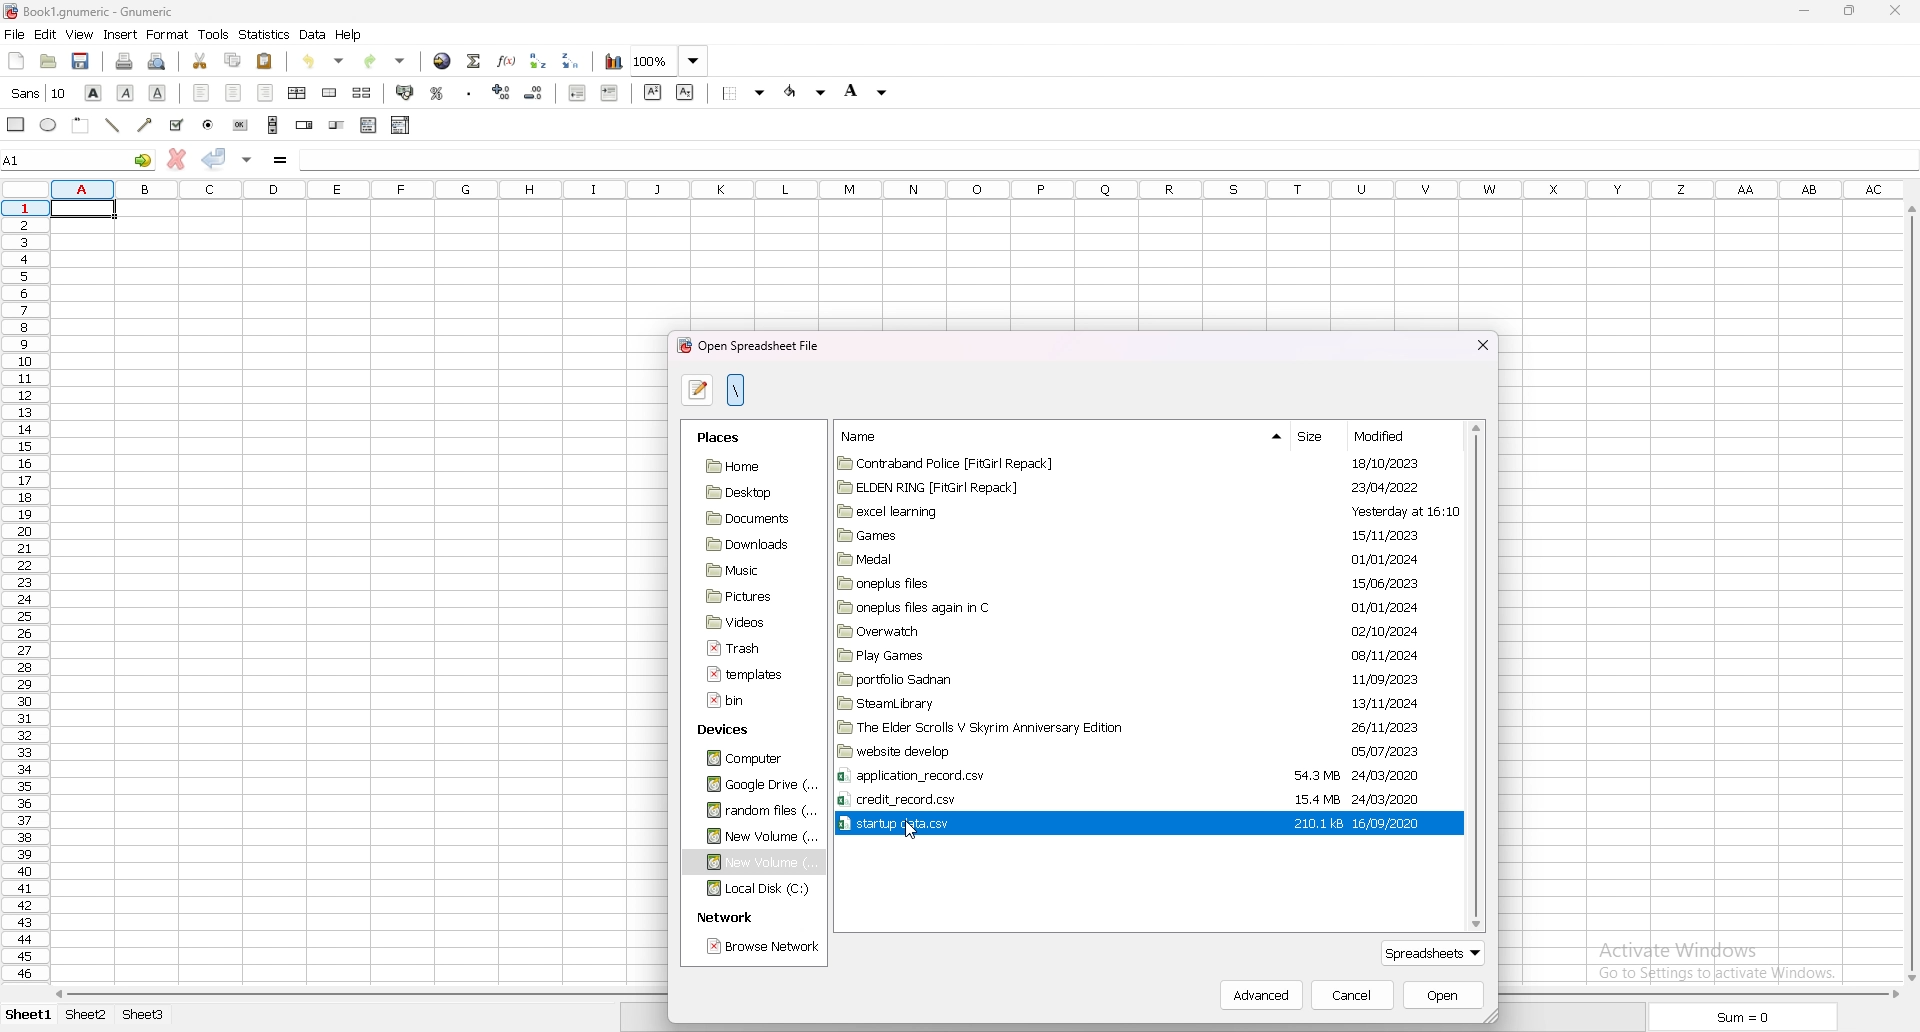 The width and height of the screenshot is (1920, 1032). I want to click on file, so click(1051, 775).